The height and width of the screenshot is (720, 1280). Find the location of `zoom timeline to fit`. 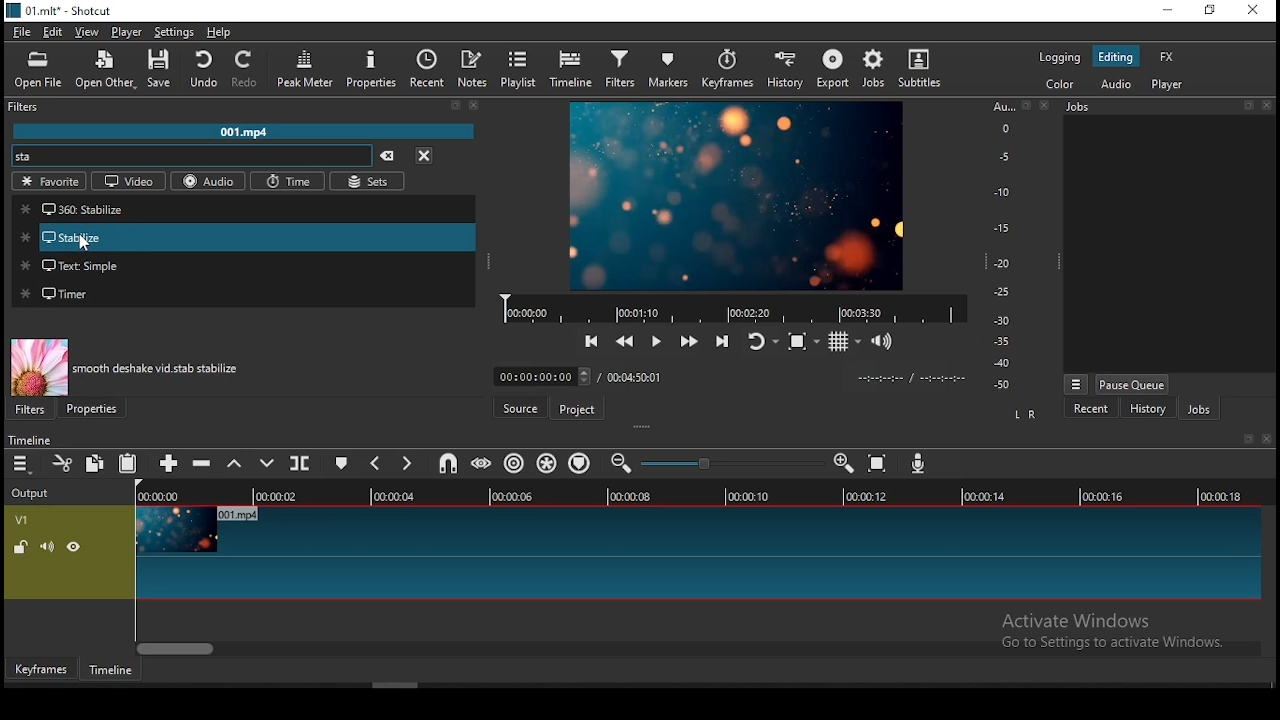

zoom timeline to fit is located at coordinates (883, 466).